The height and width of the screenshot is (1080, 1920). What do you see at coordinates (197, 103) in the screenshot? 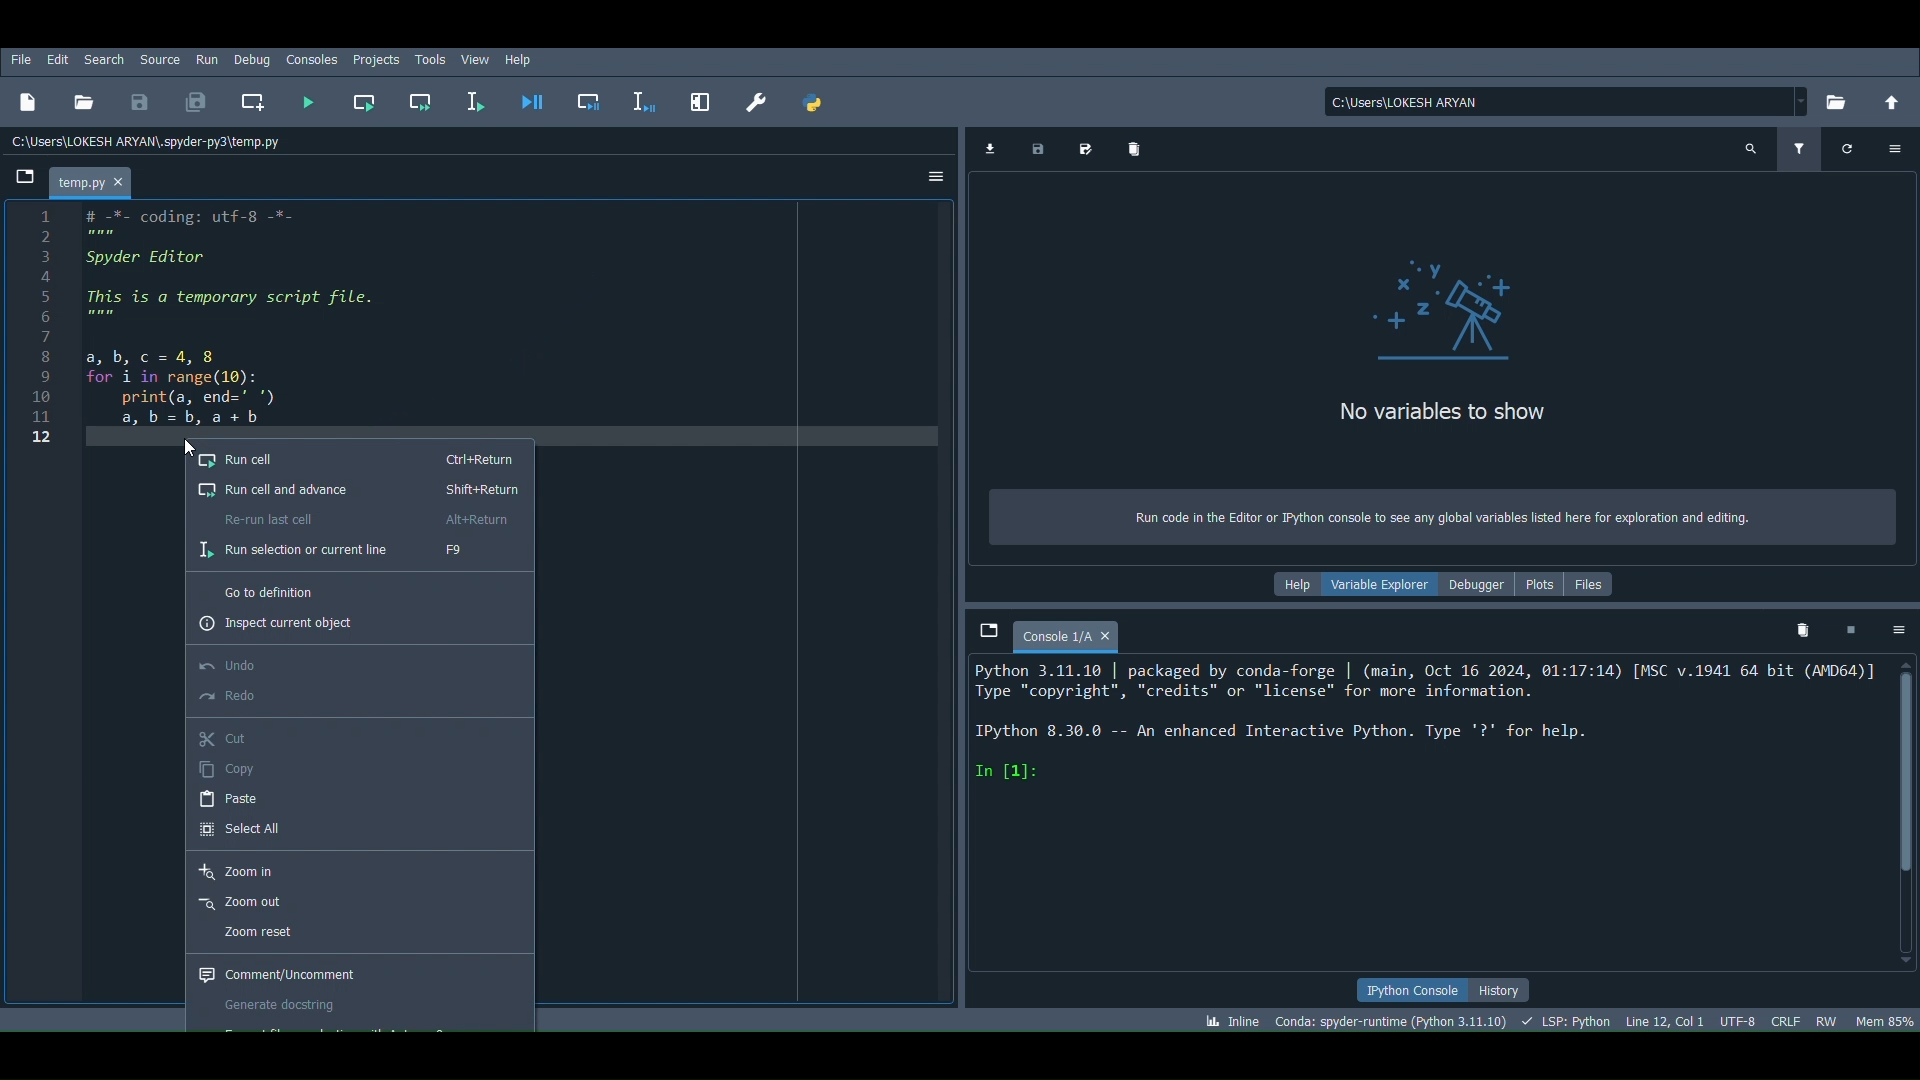
I see `Save all files (Ctrl + Alt + S)` at bounding box center [197, 103].